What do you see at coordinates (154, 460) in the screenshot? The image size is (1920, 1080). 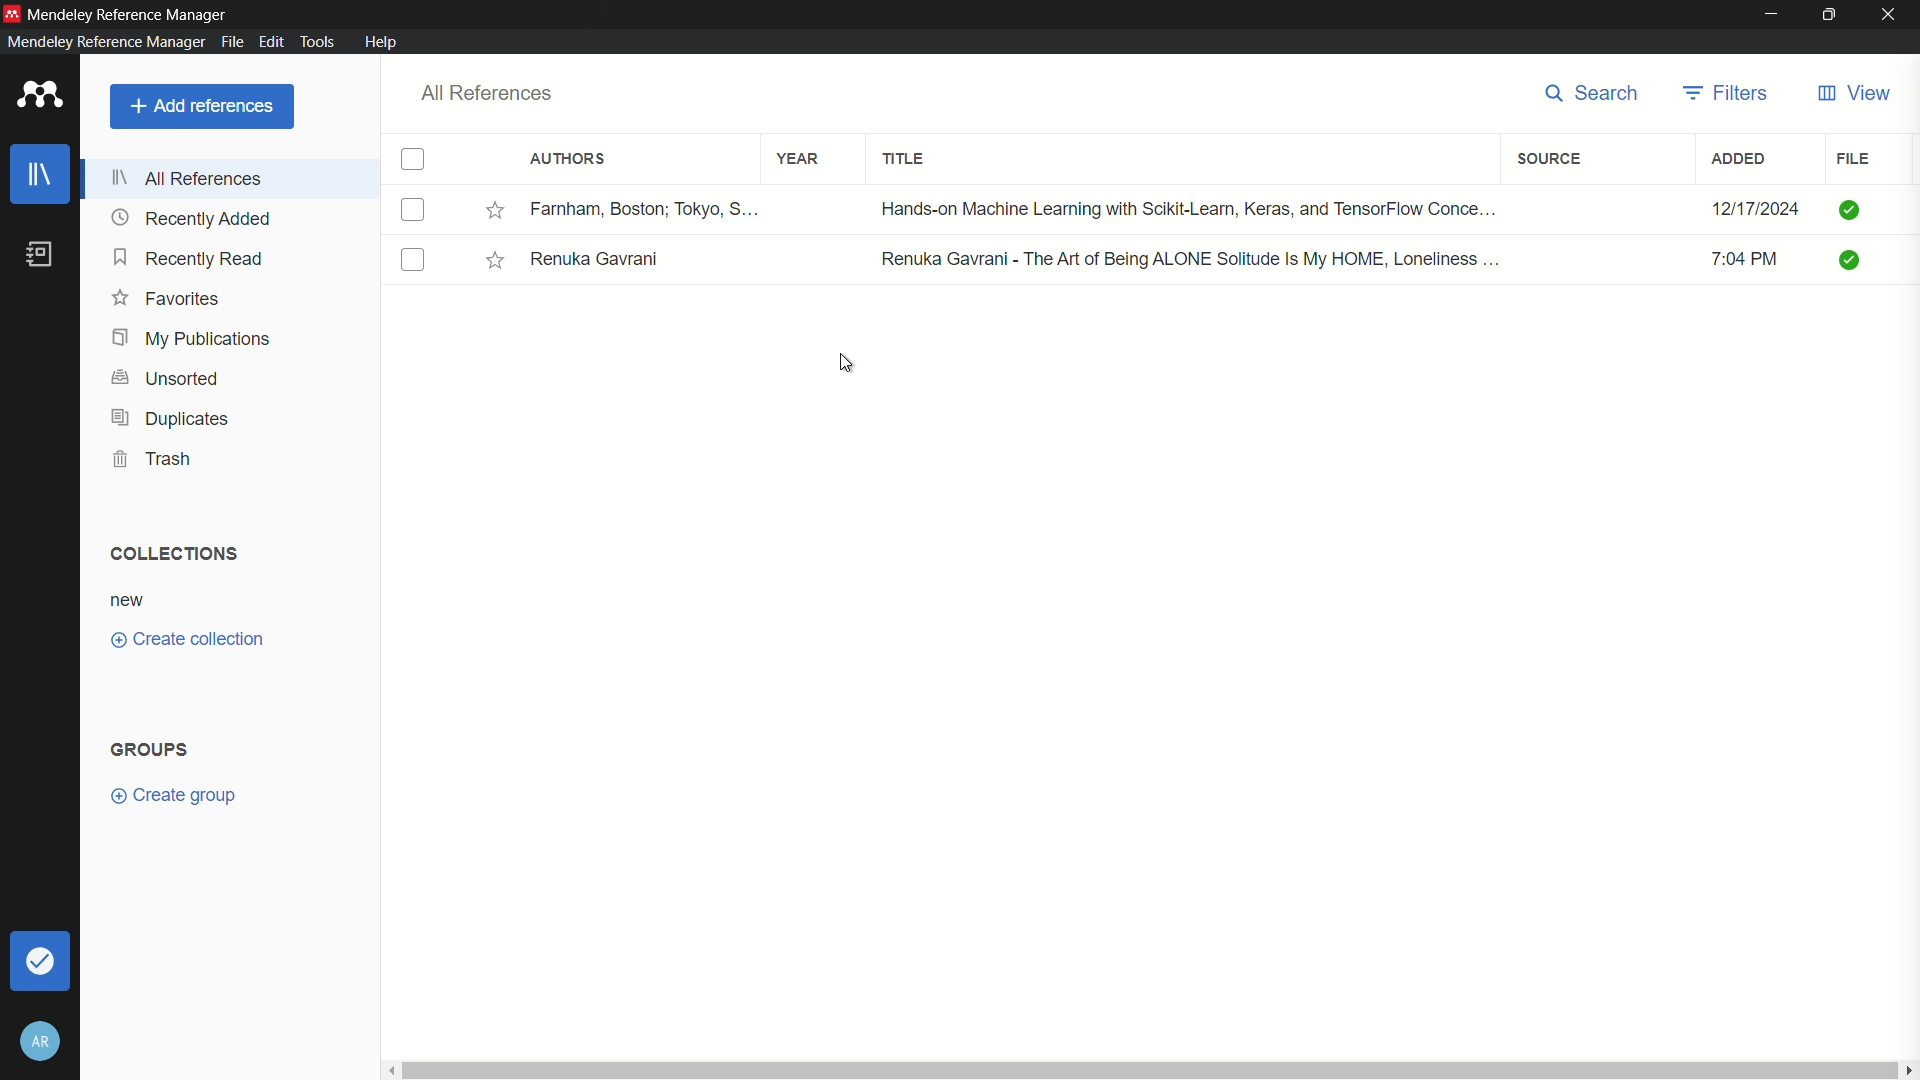 I see `trash` at bounding box center [154, 460].